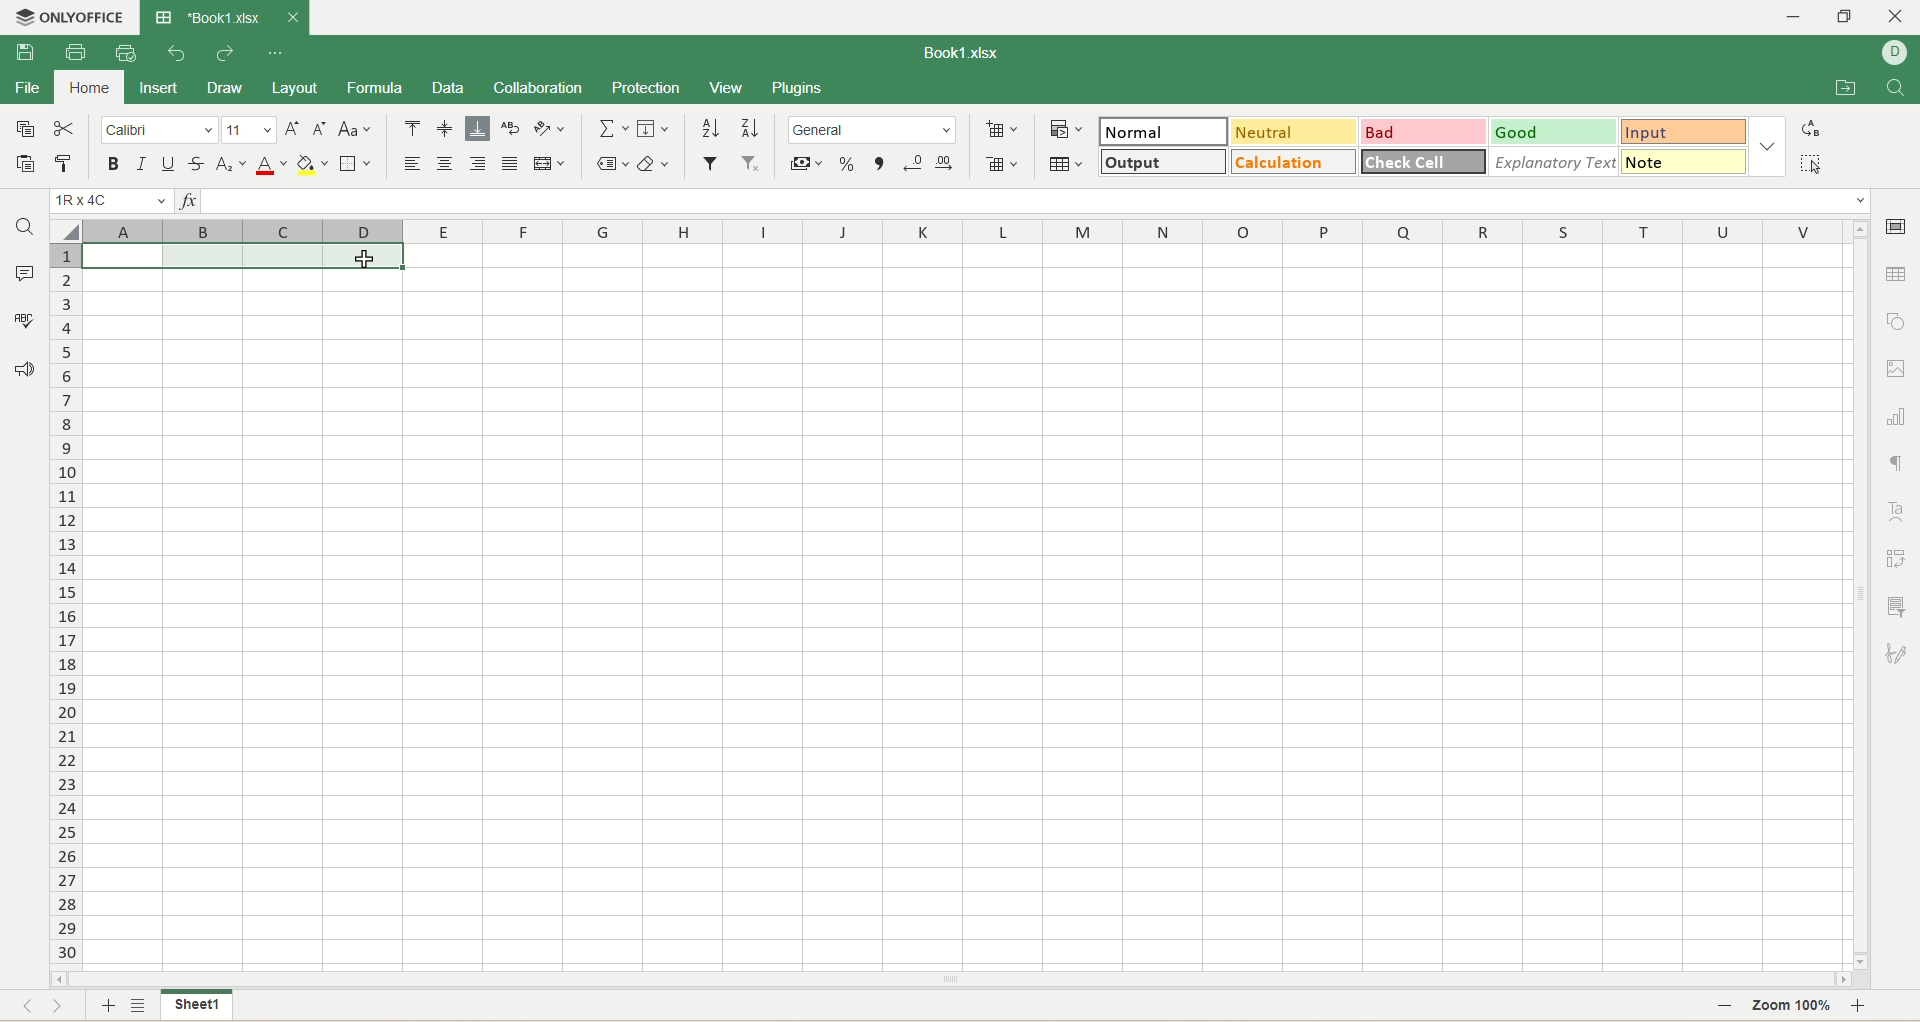 Image resolution: width=1920 pixels, height=1022 pixels. Describe the element at coordinates (1724, 1007) in the screenshot. I see `zoom out` at that location.